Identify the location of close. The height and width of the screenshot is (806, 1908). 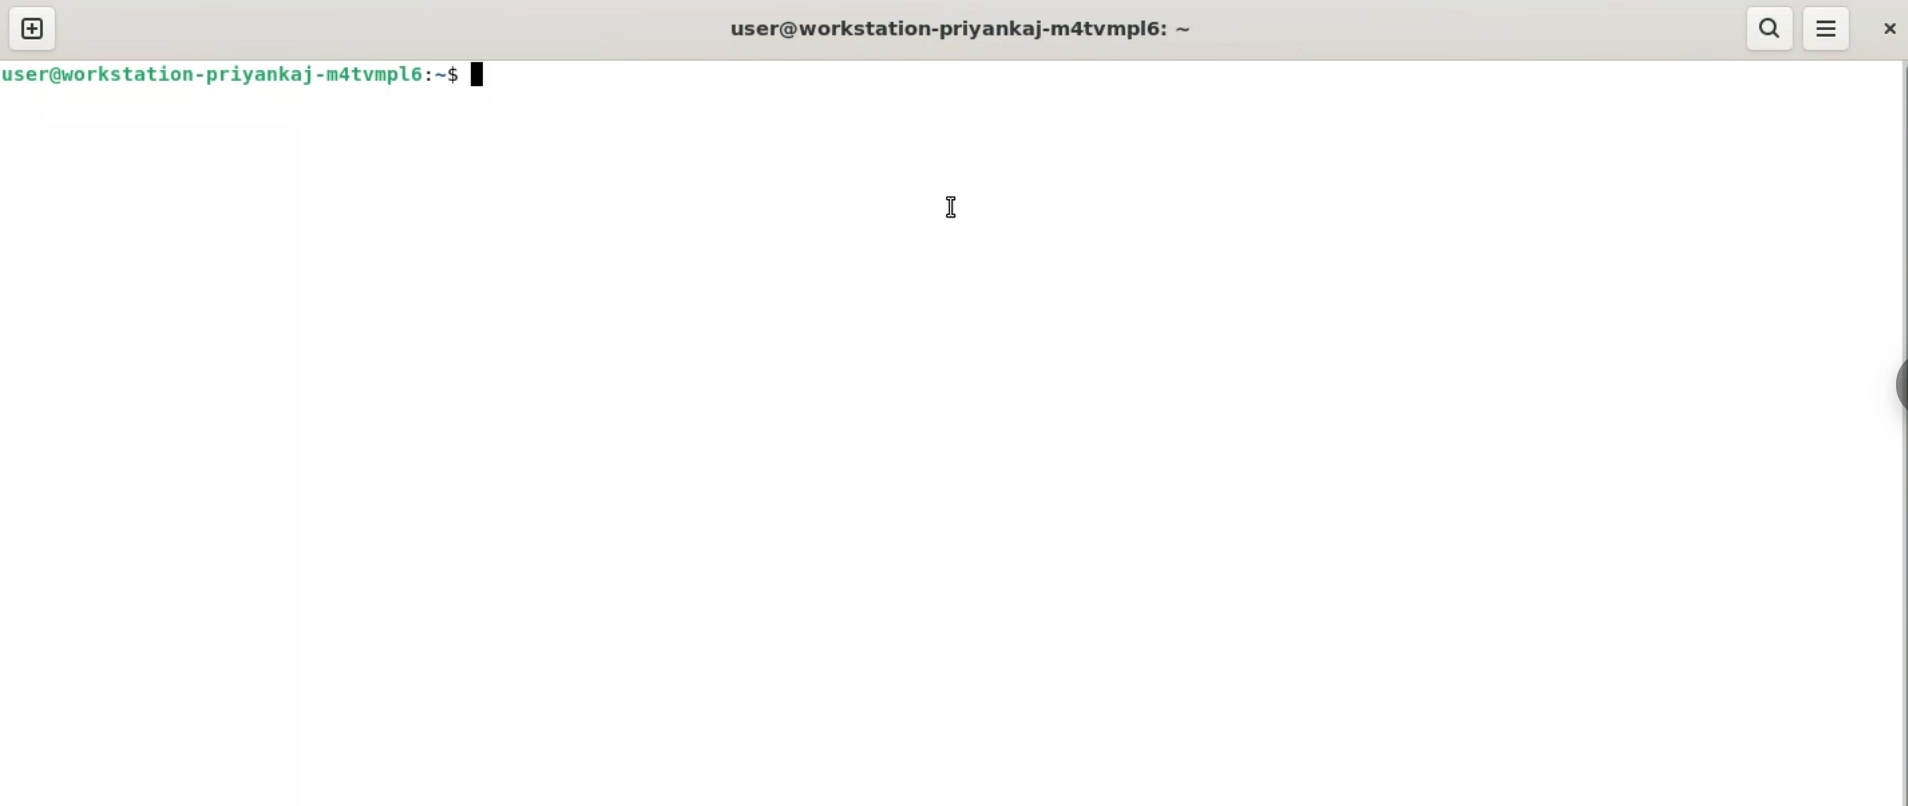
(1891, 29).